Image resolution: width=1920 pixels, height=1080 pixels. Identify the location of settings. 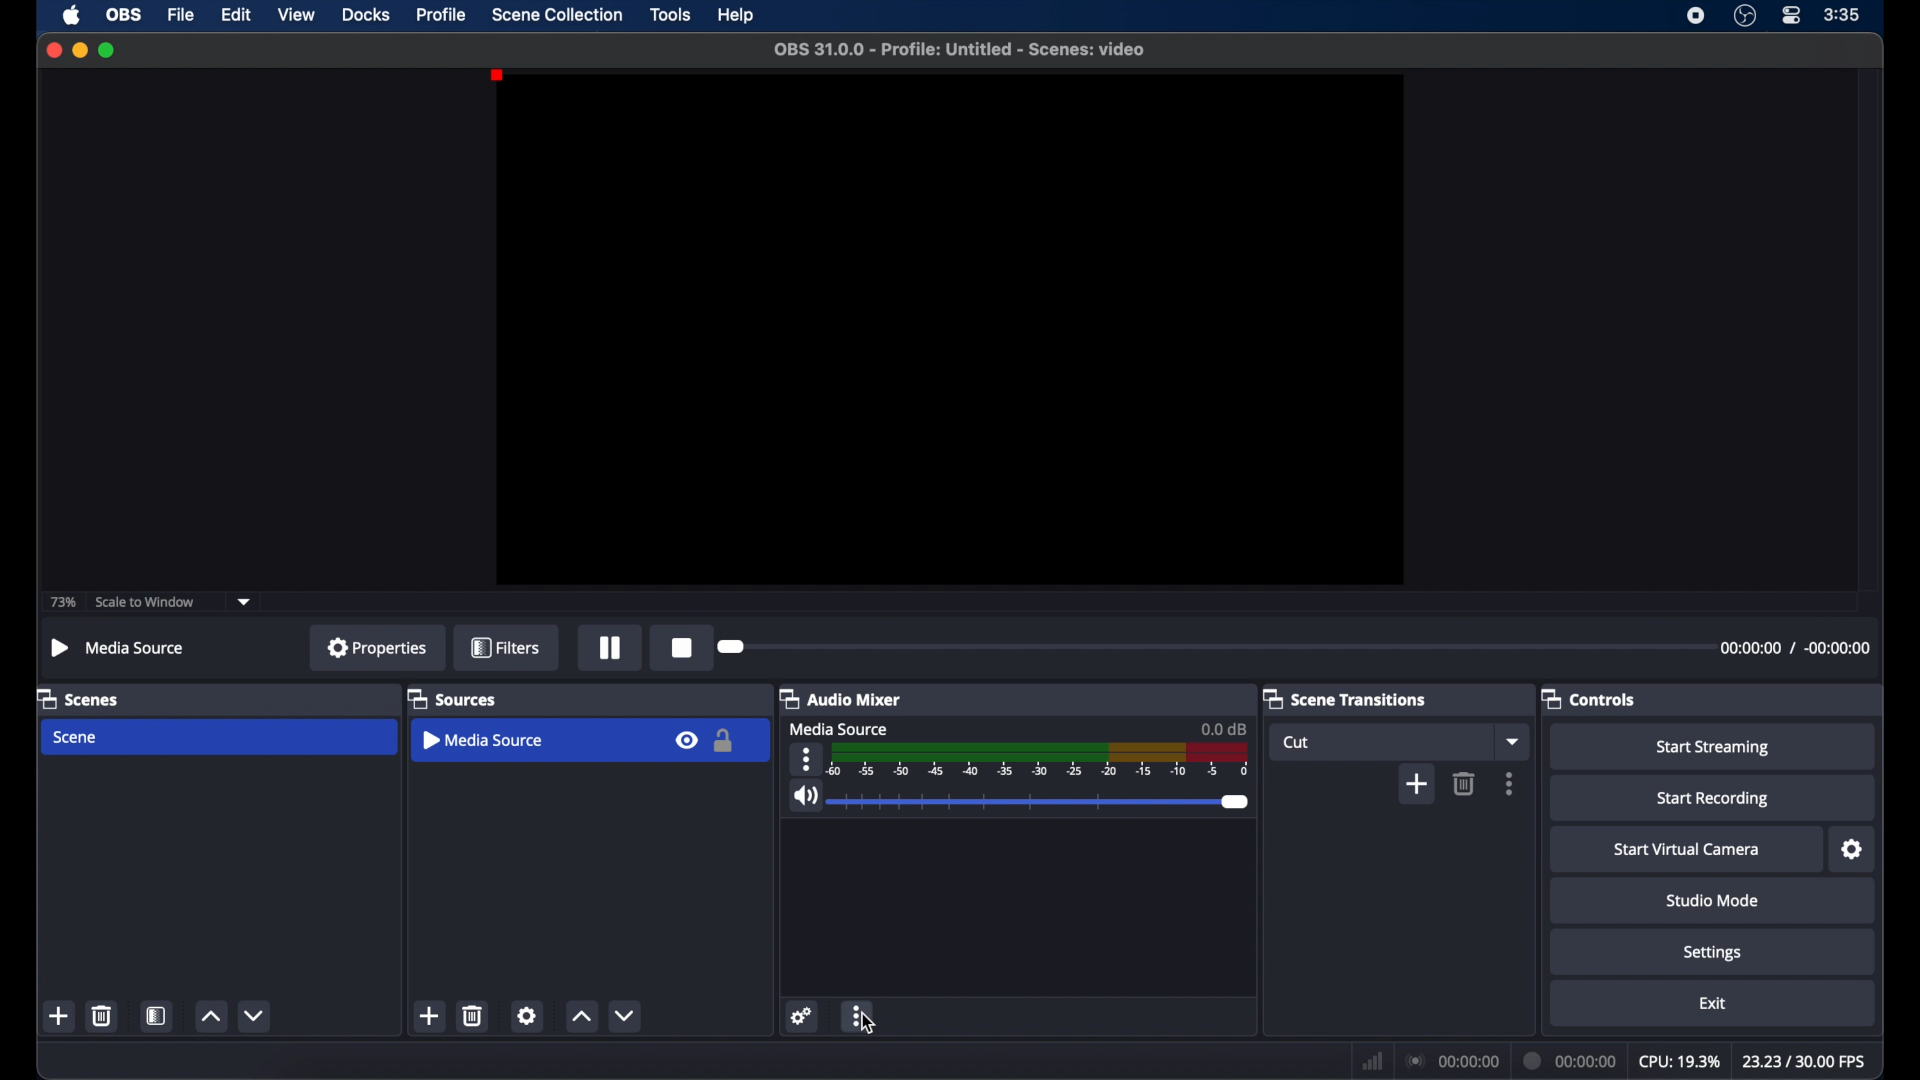
(527, 1015).